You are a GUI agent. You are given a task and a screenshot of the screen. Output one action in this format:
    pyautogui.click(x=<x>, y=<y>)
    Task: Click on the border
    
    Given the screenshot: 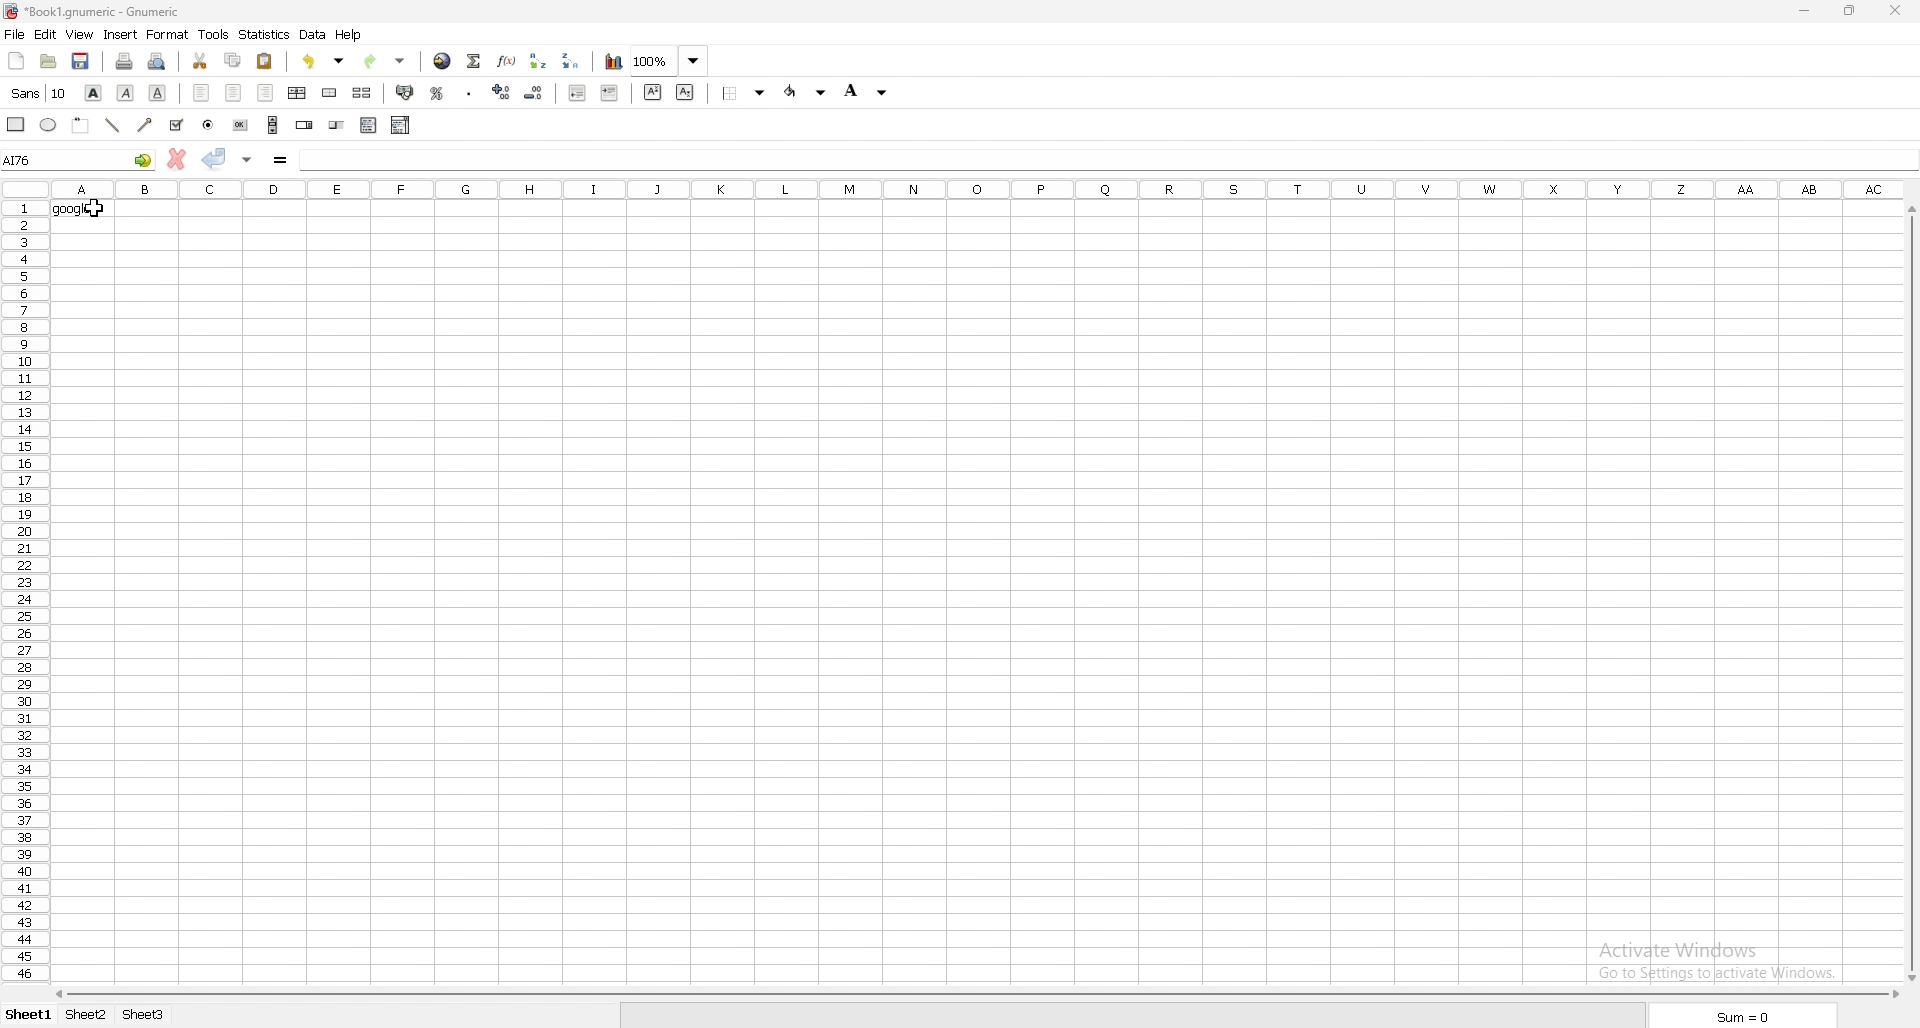 What is the action you would take?
    pyautogui.click(x=743, y=93)
    